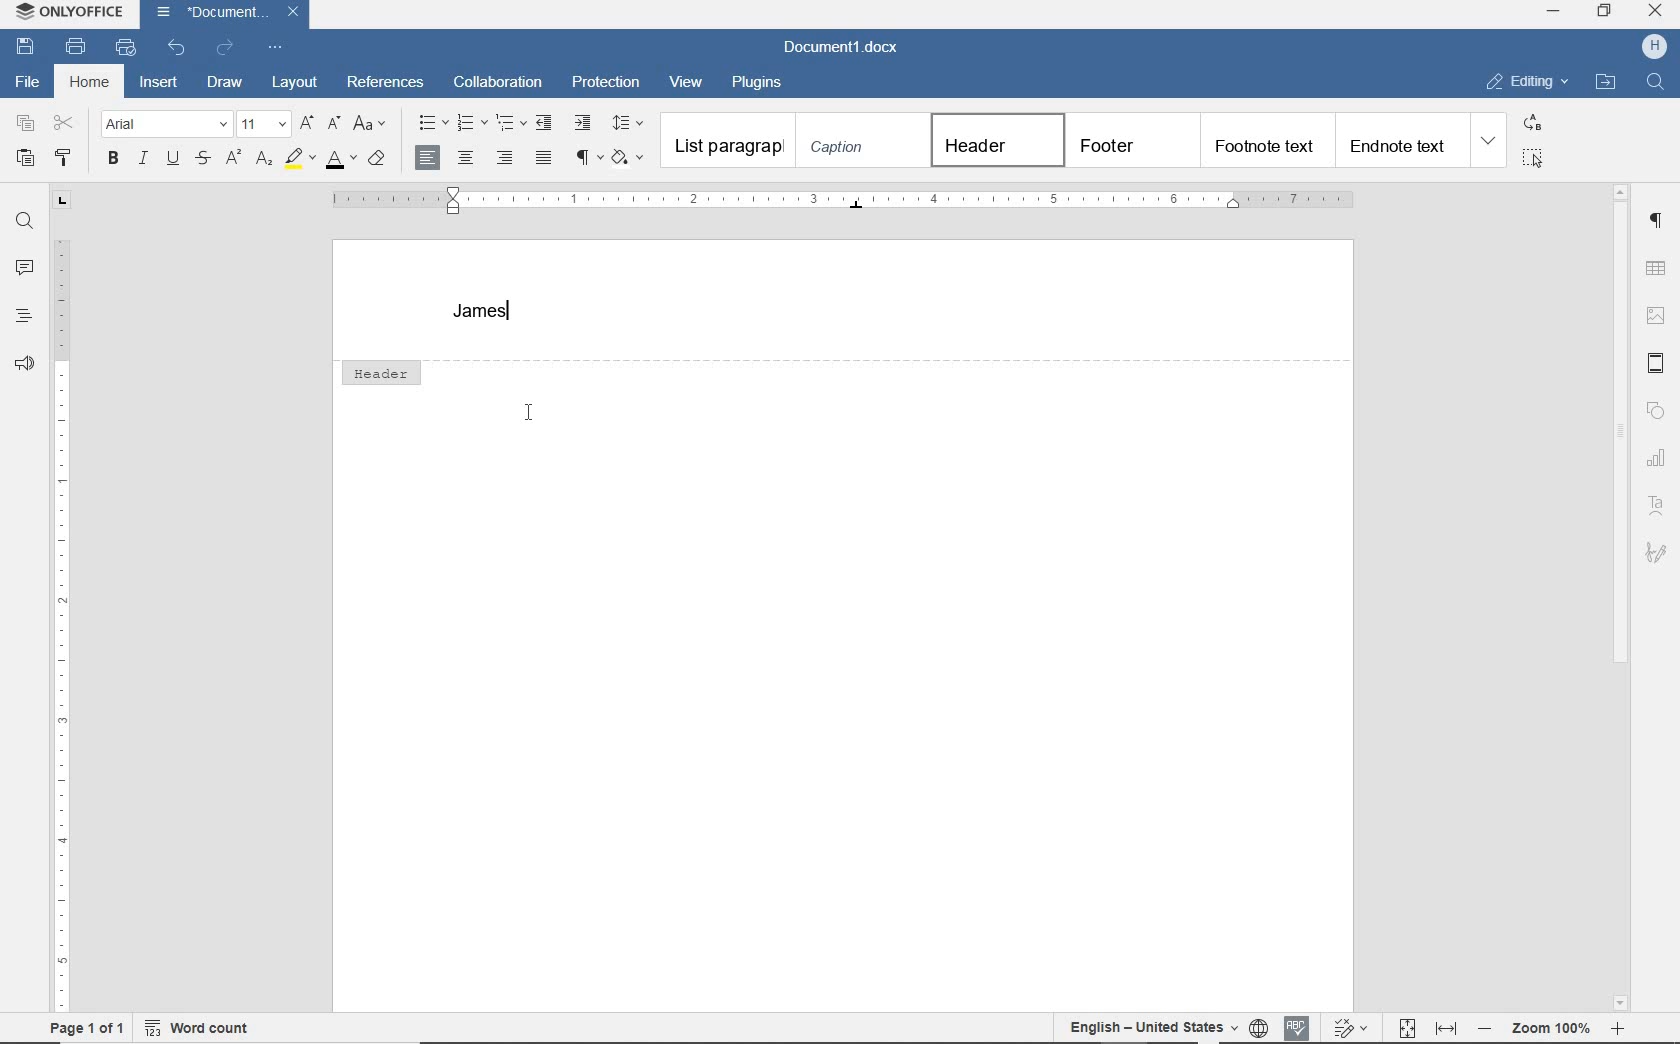  I want to click on set documentlanguage, so click(1258, 1027).